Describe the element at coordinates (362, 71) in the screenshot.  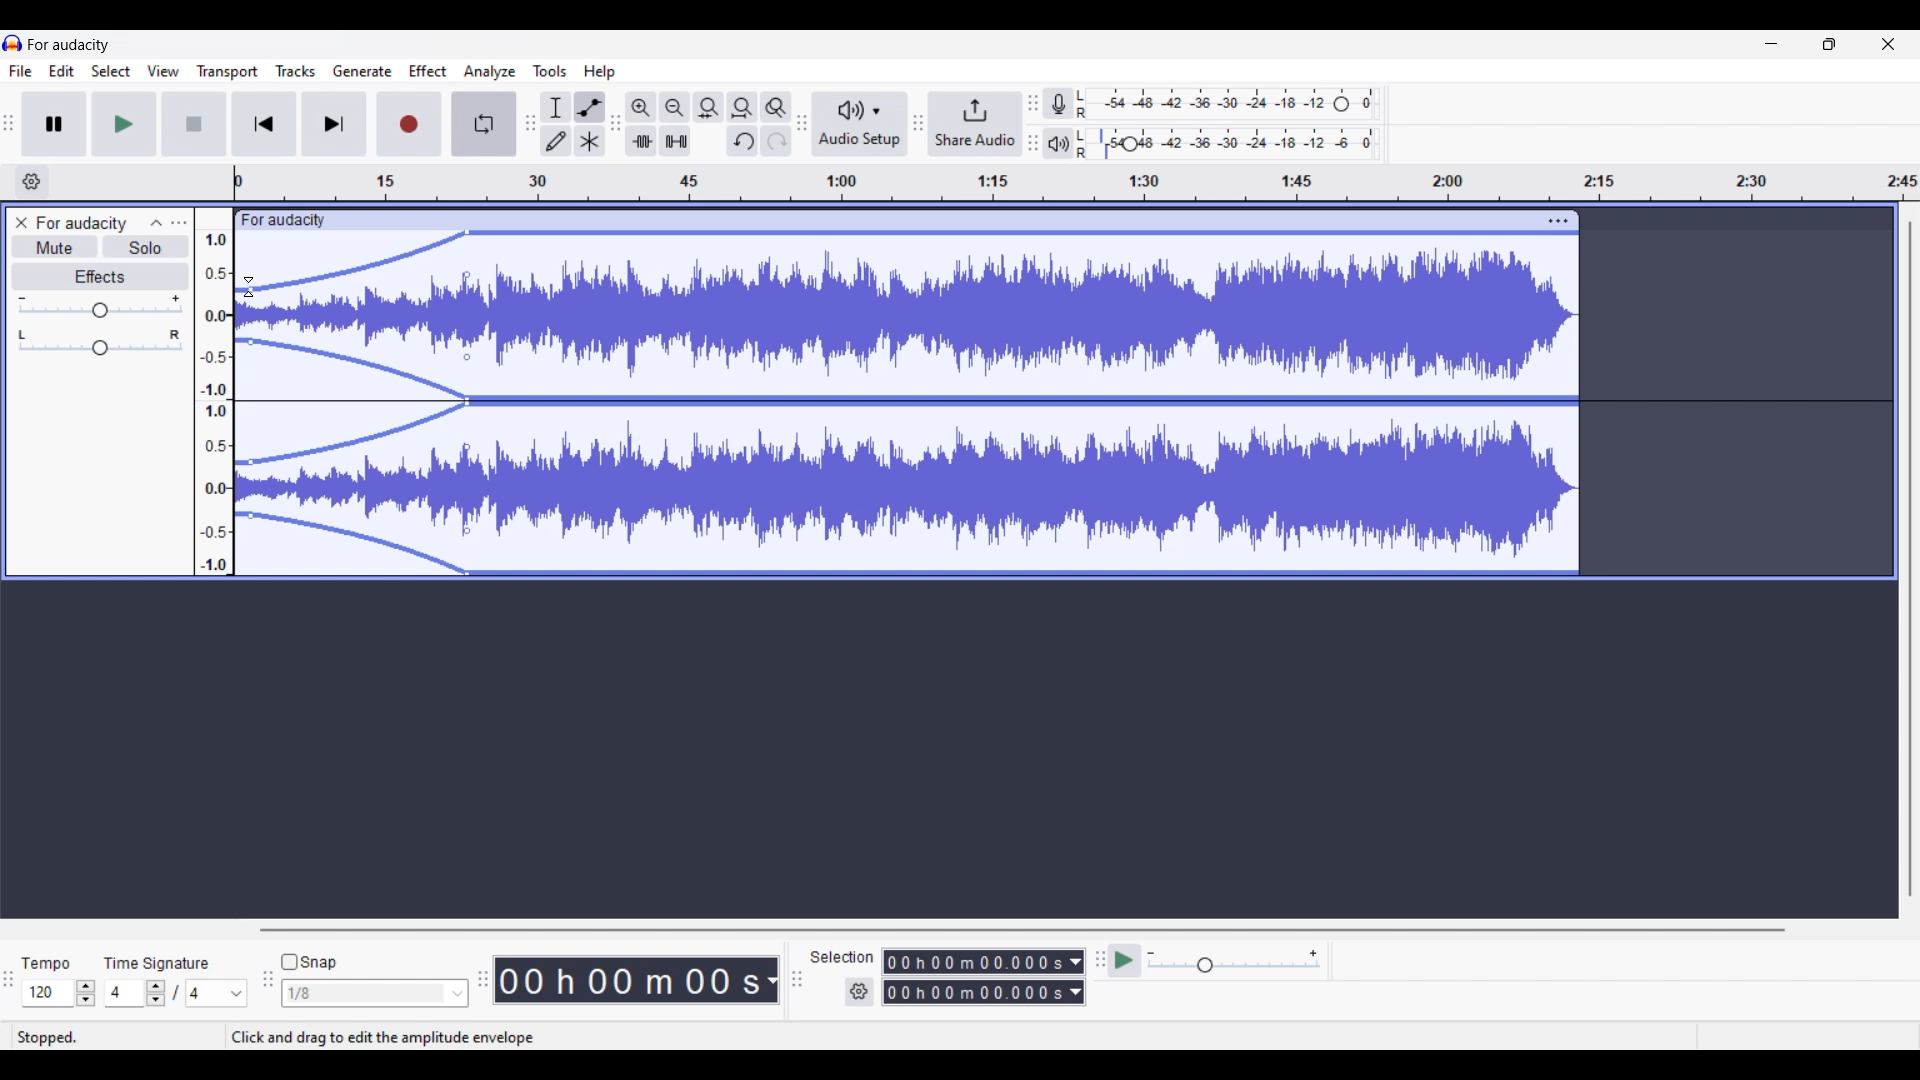
I see `Generate` at that location.